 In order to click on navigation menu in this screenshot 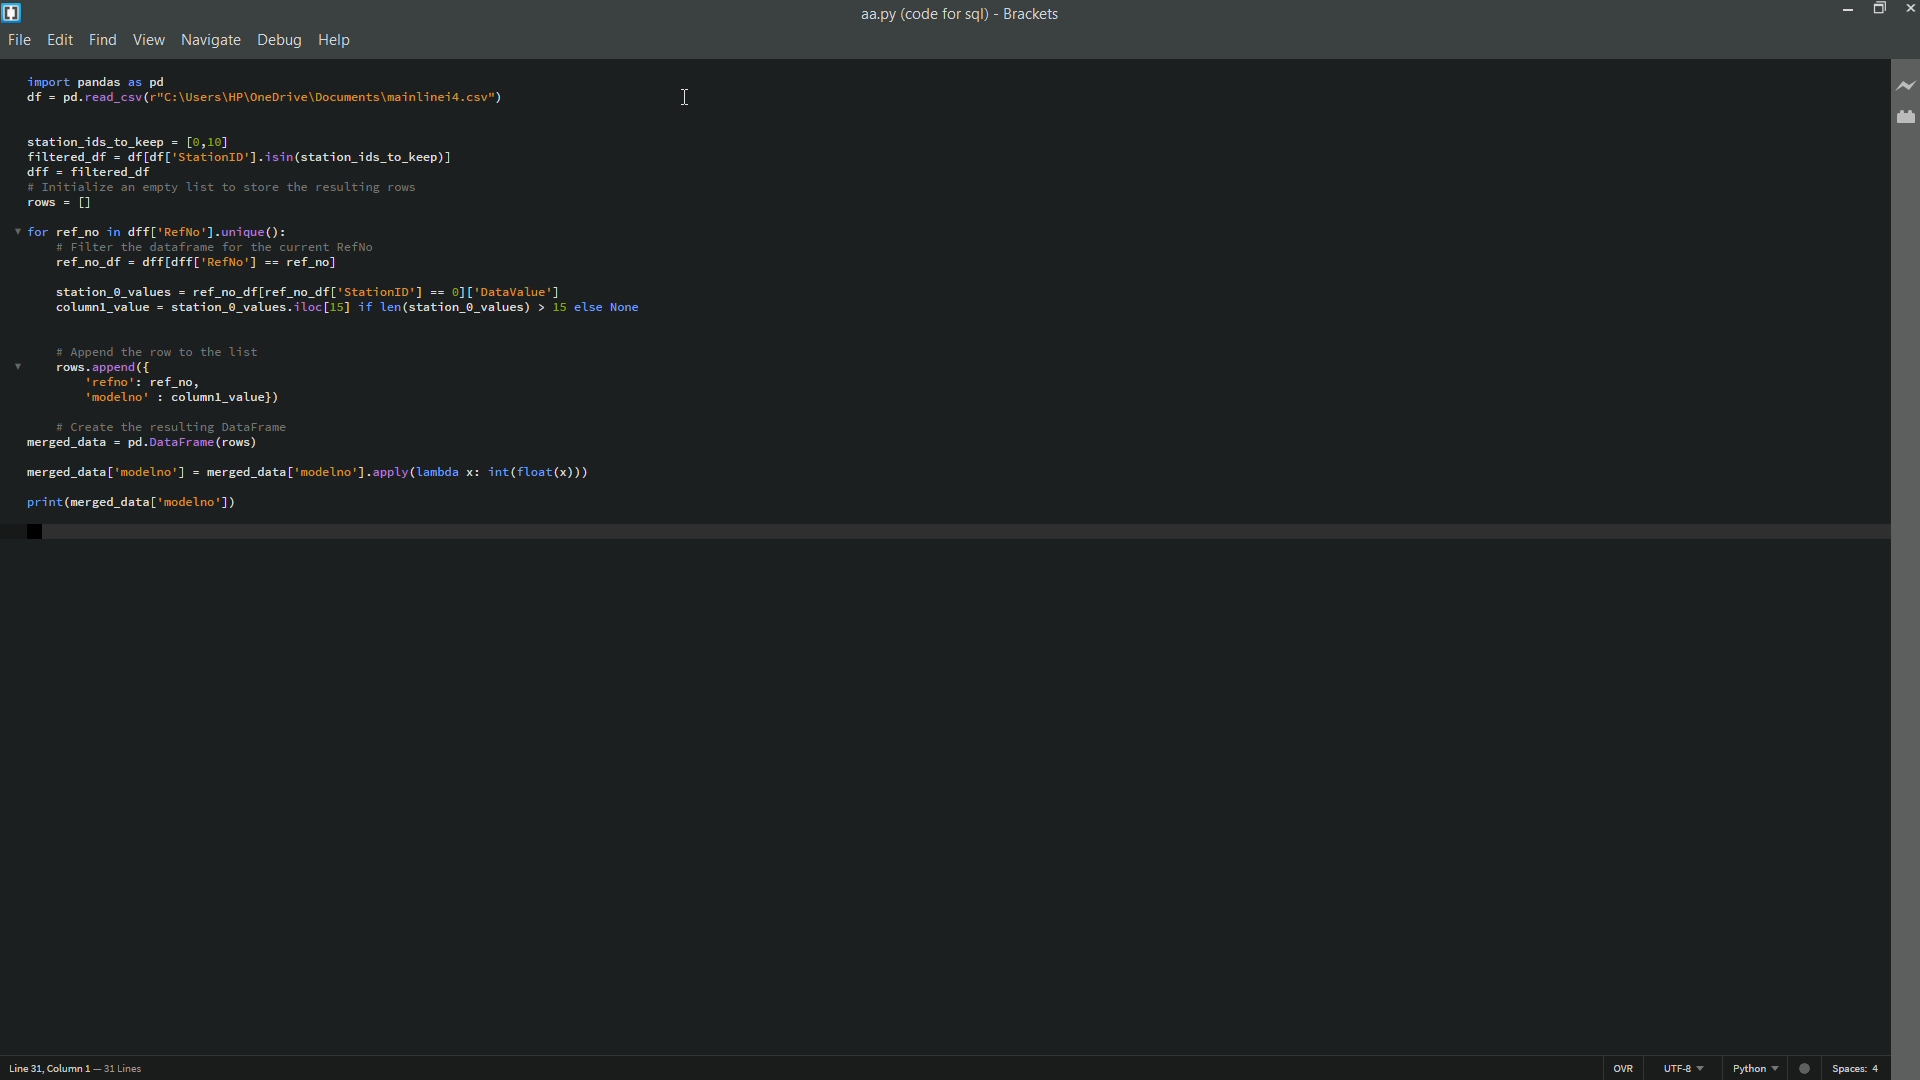, I will do `click(211, 39)`.